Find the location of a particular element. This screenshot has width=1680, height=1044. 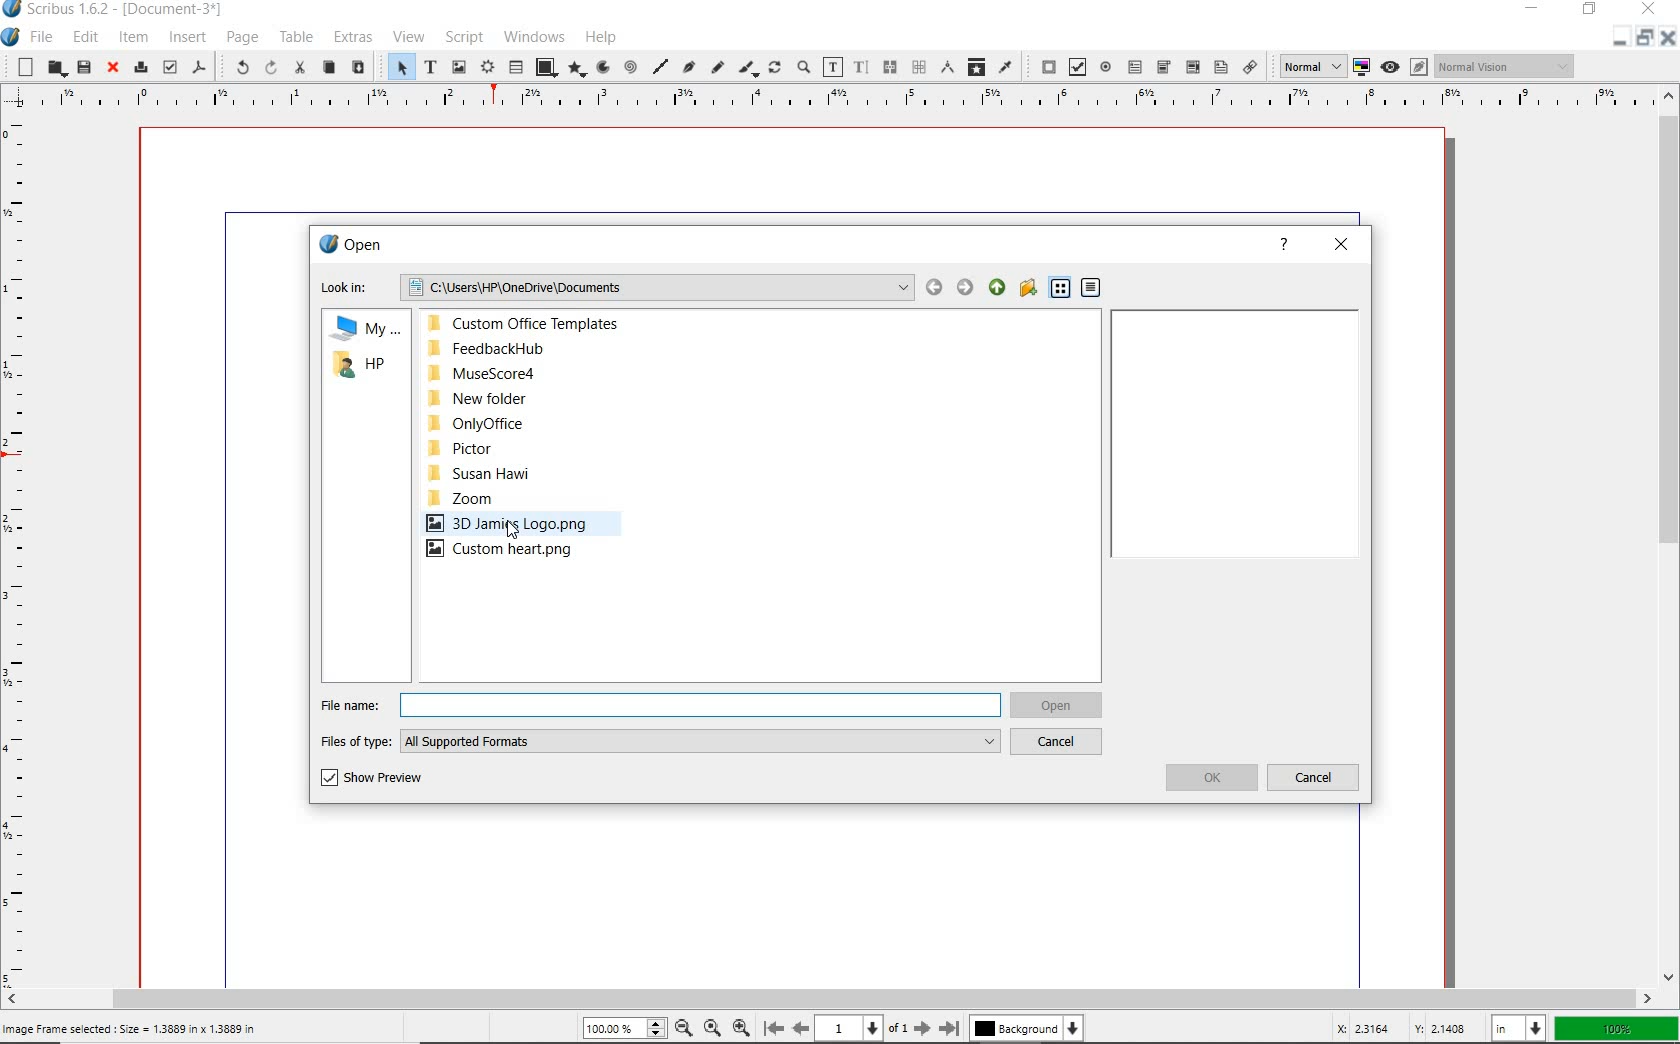

zoom level is located at coordinates (626, 1031).